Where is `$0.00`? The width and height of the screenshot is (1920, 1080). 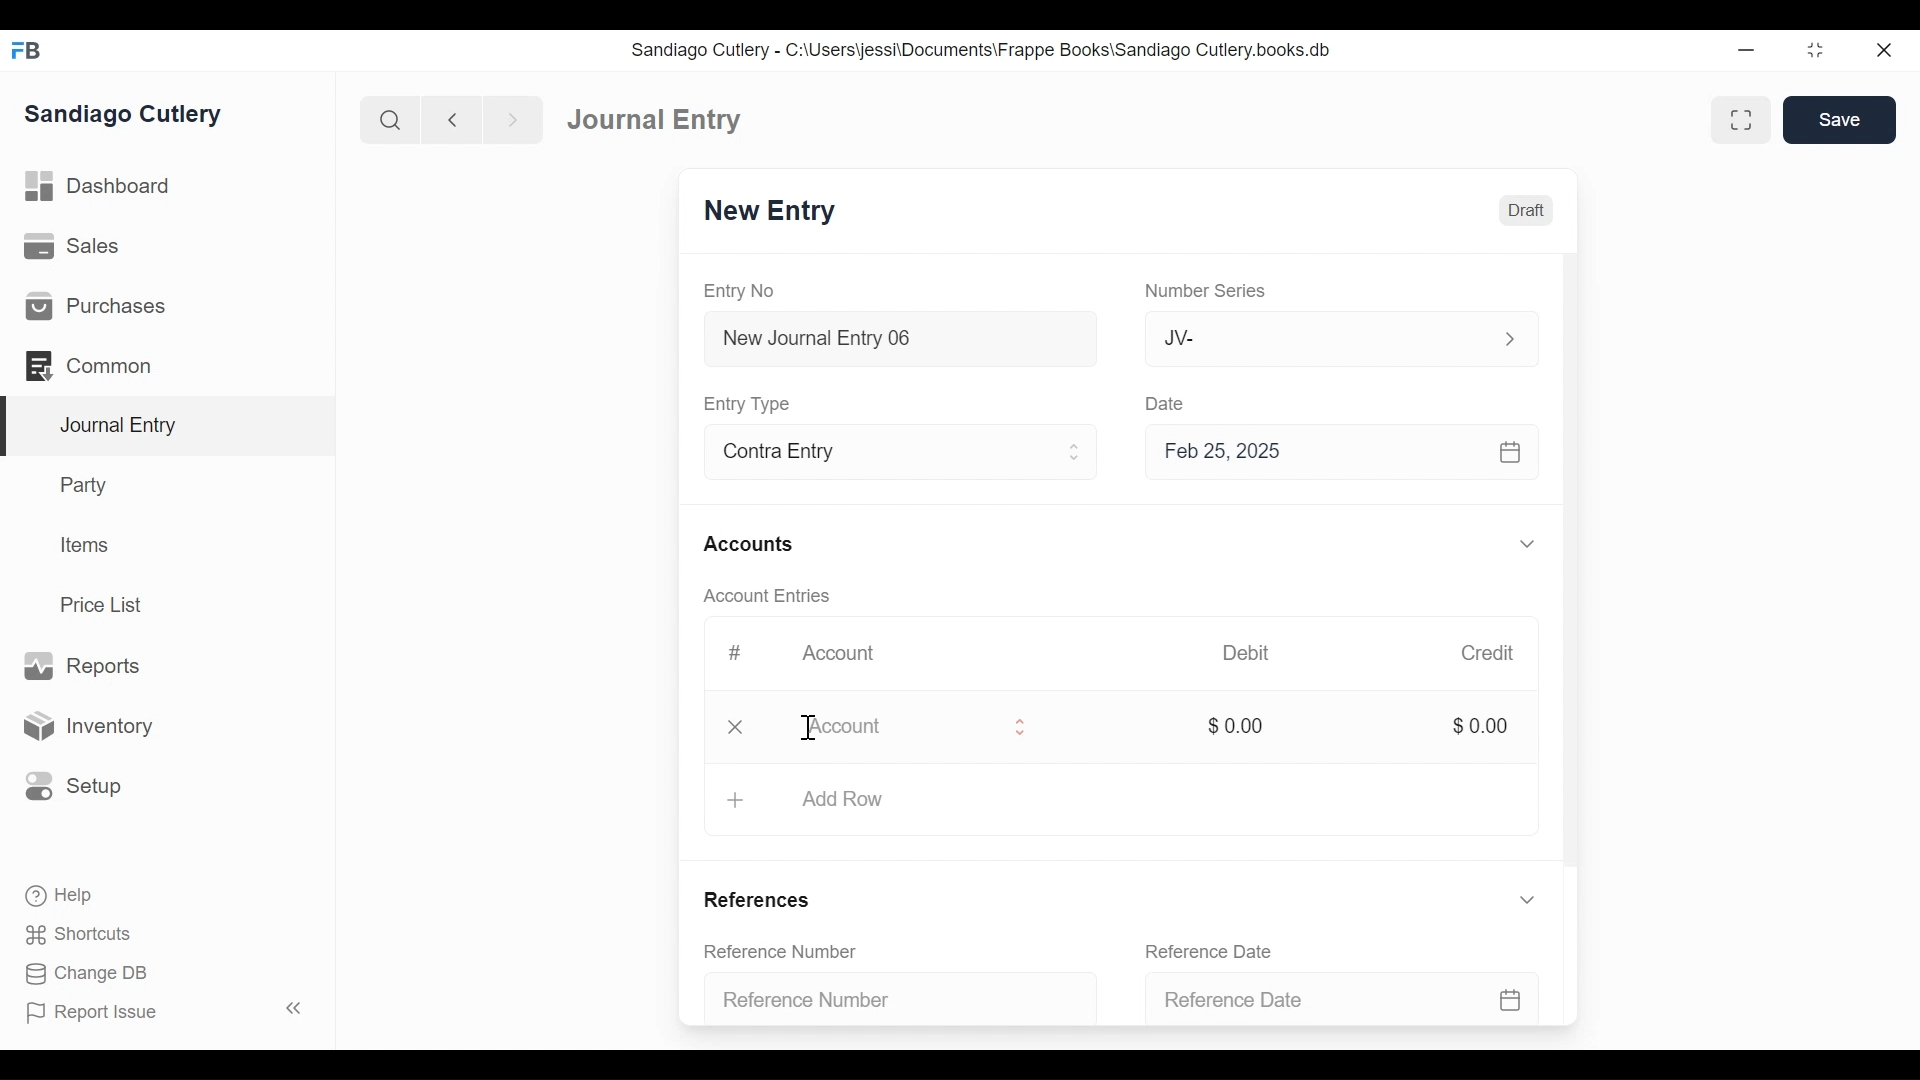
$0.00 is located at coordinates (1480, 724).